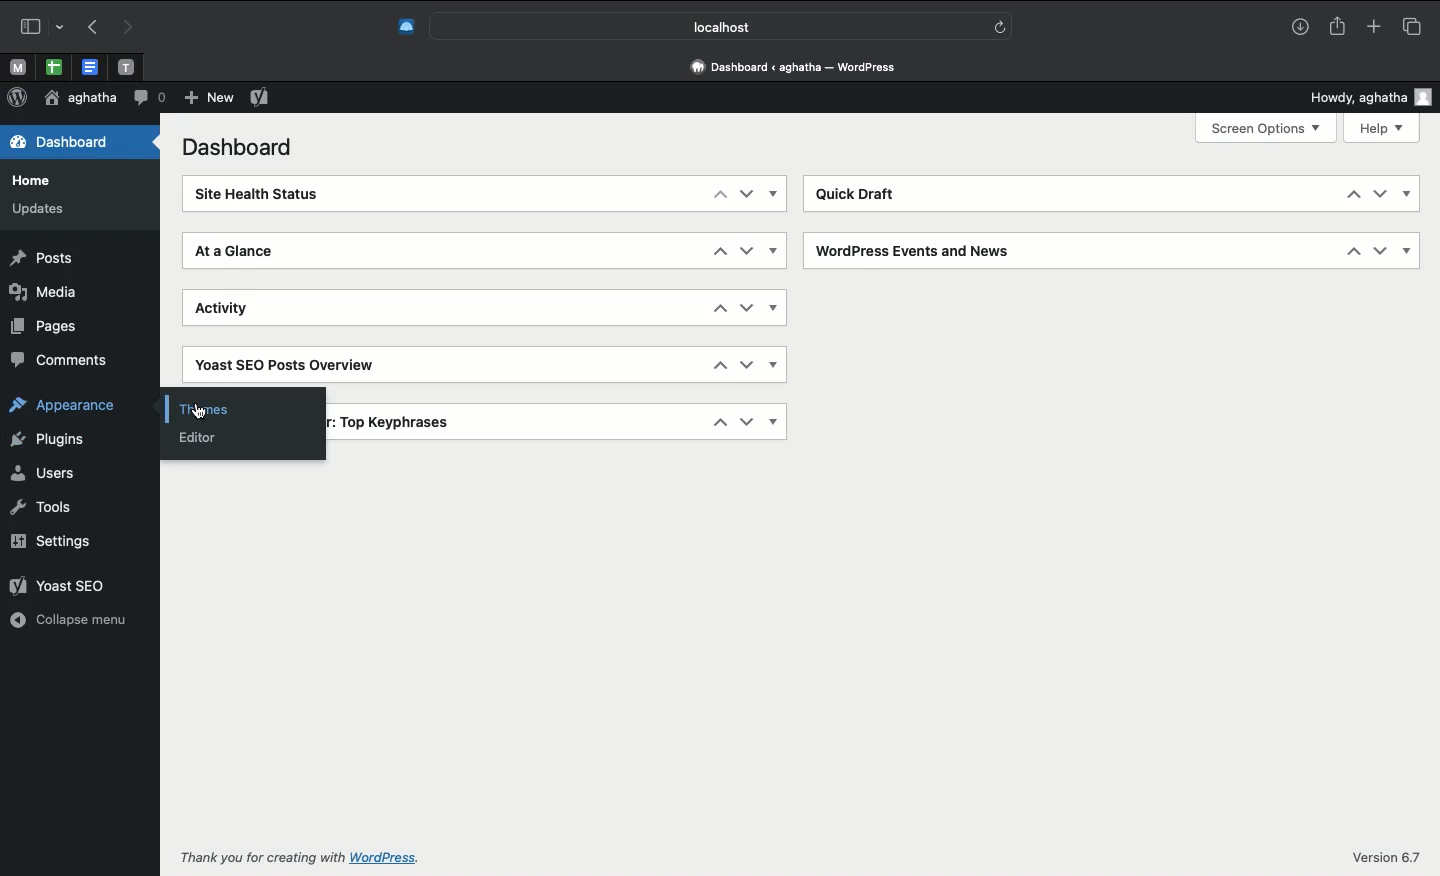 The width and height of the screenshot is (1440, 876). I want to click on , so click(746, 308).